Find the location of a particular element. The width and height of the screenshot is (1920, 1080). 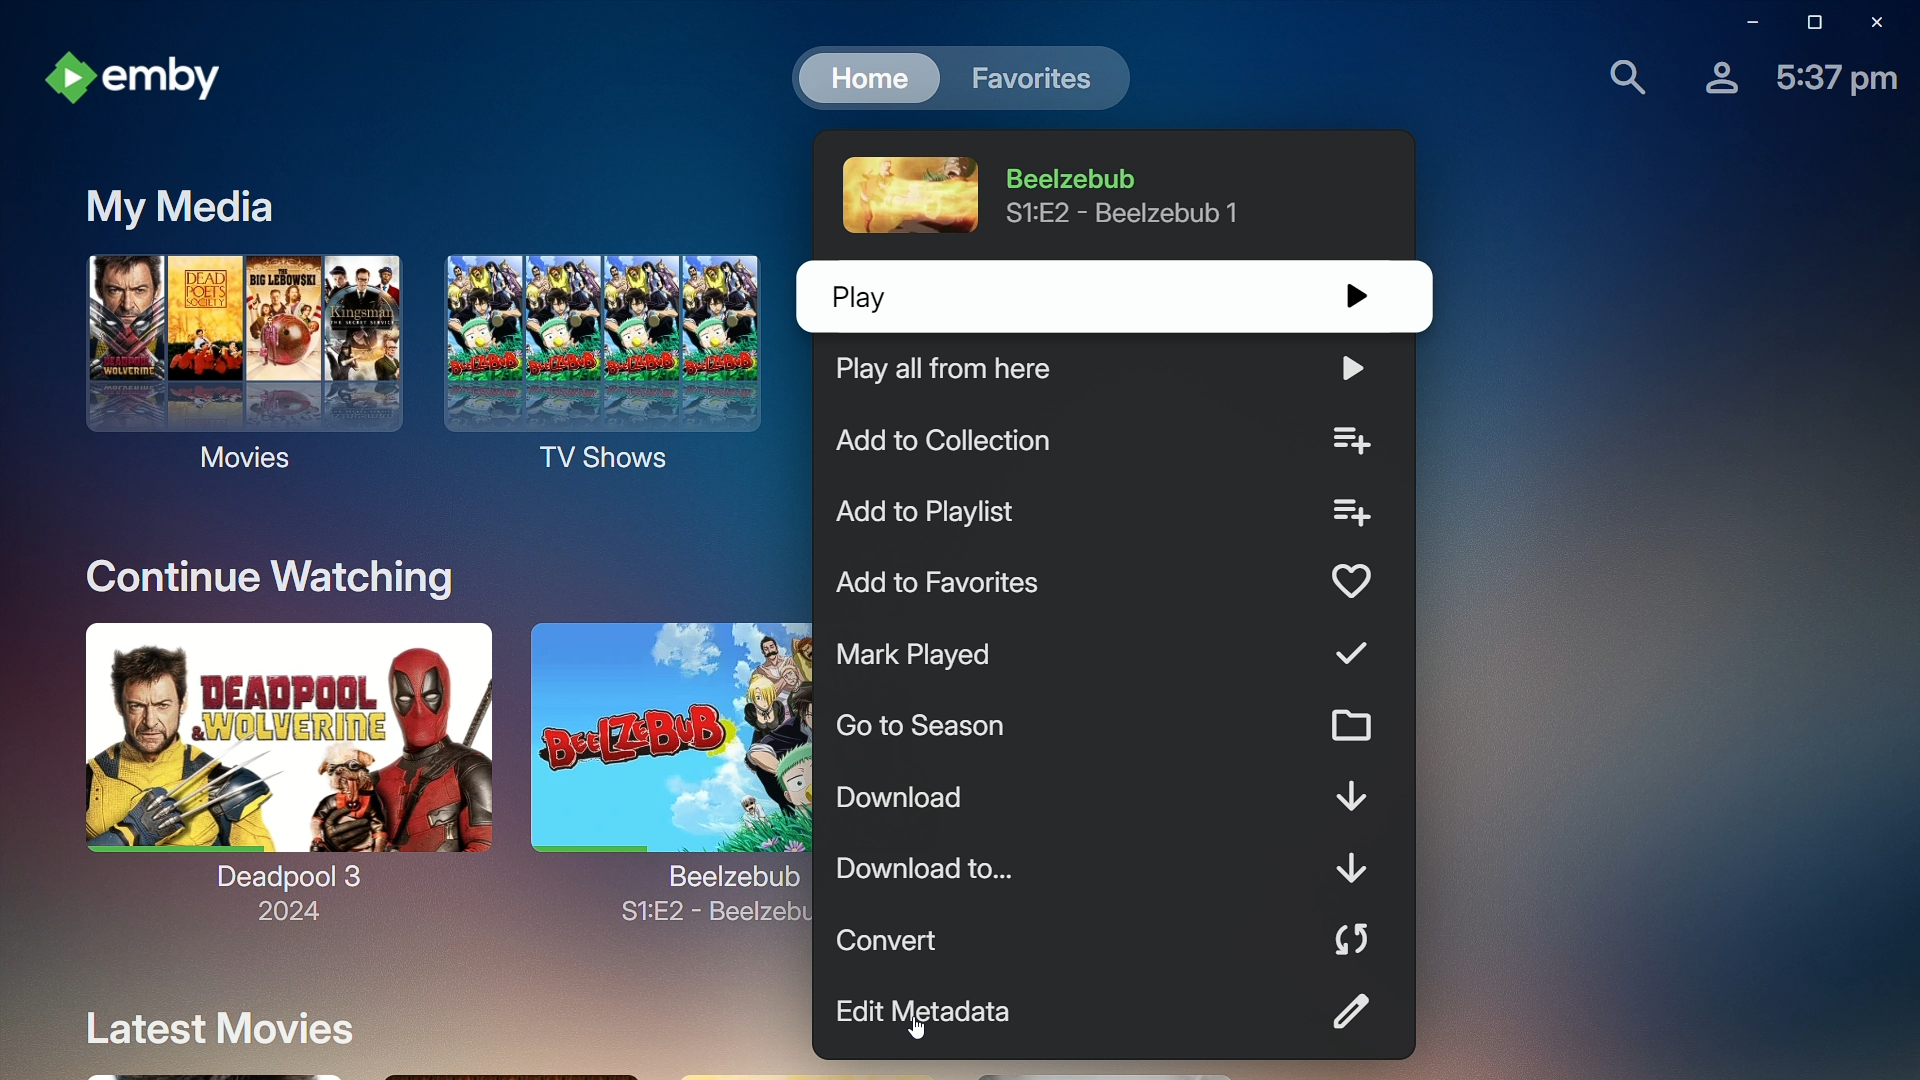

Download is located at coordinates (1111, 802).